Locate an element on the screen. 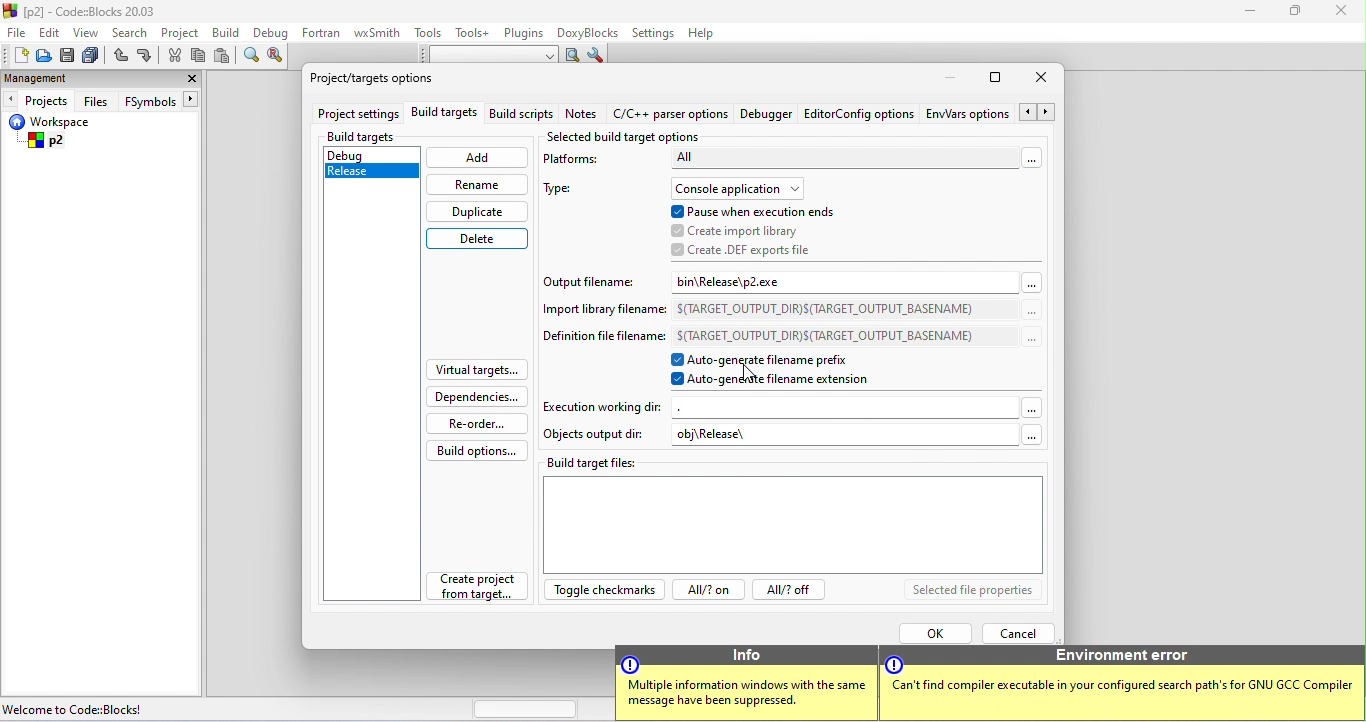 The width and height of the screenshot is (1366, 722). file is located at coordinates (15, 32).